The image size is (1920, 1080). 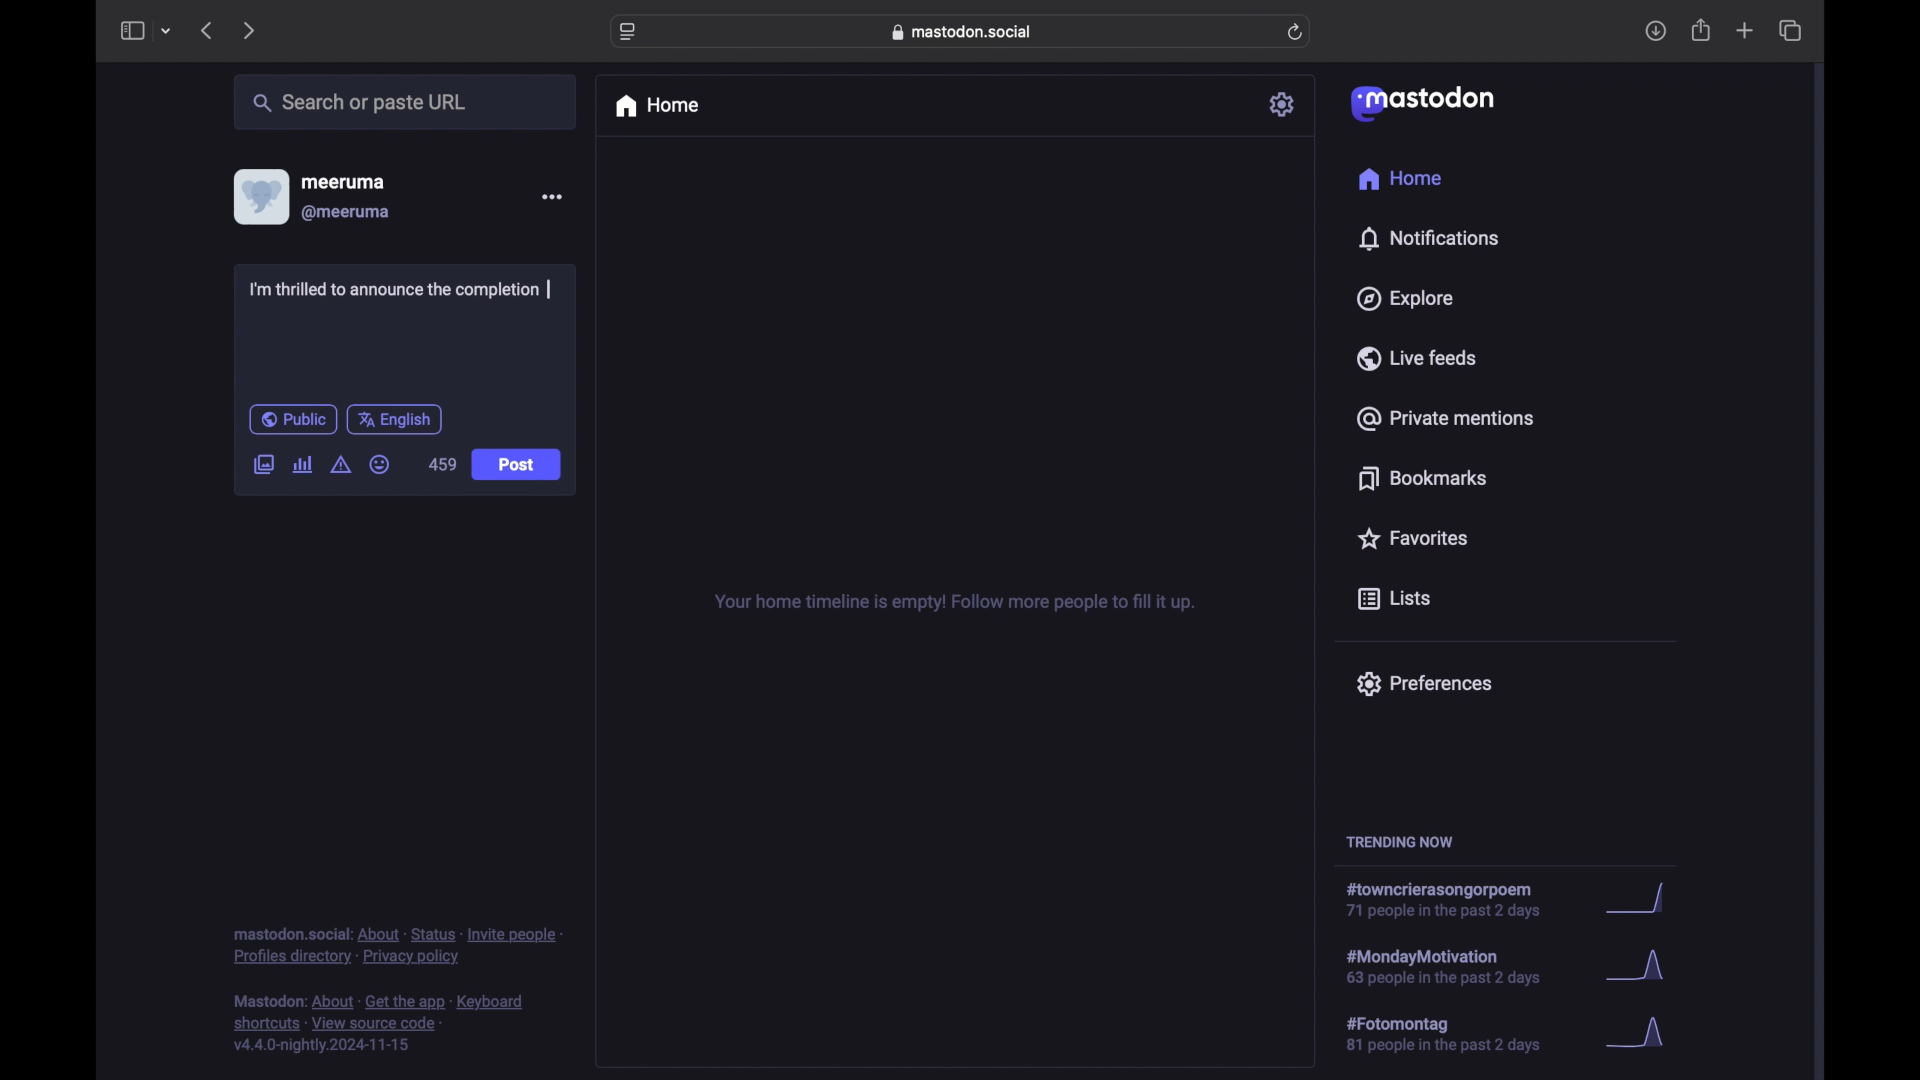 What do you see at coordinates (1406, 299) in the screenshot?
I see `explore` at bounding box center [1406, 299].